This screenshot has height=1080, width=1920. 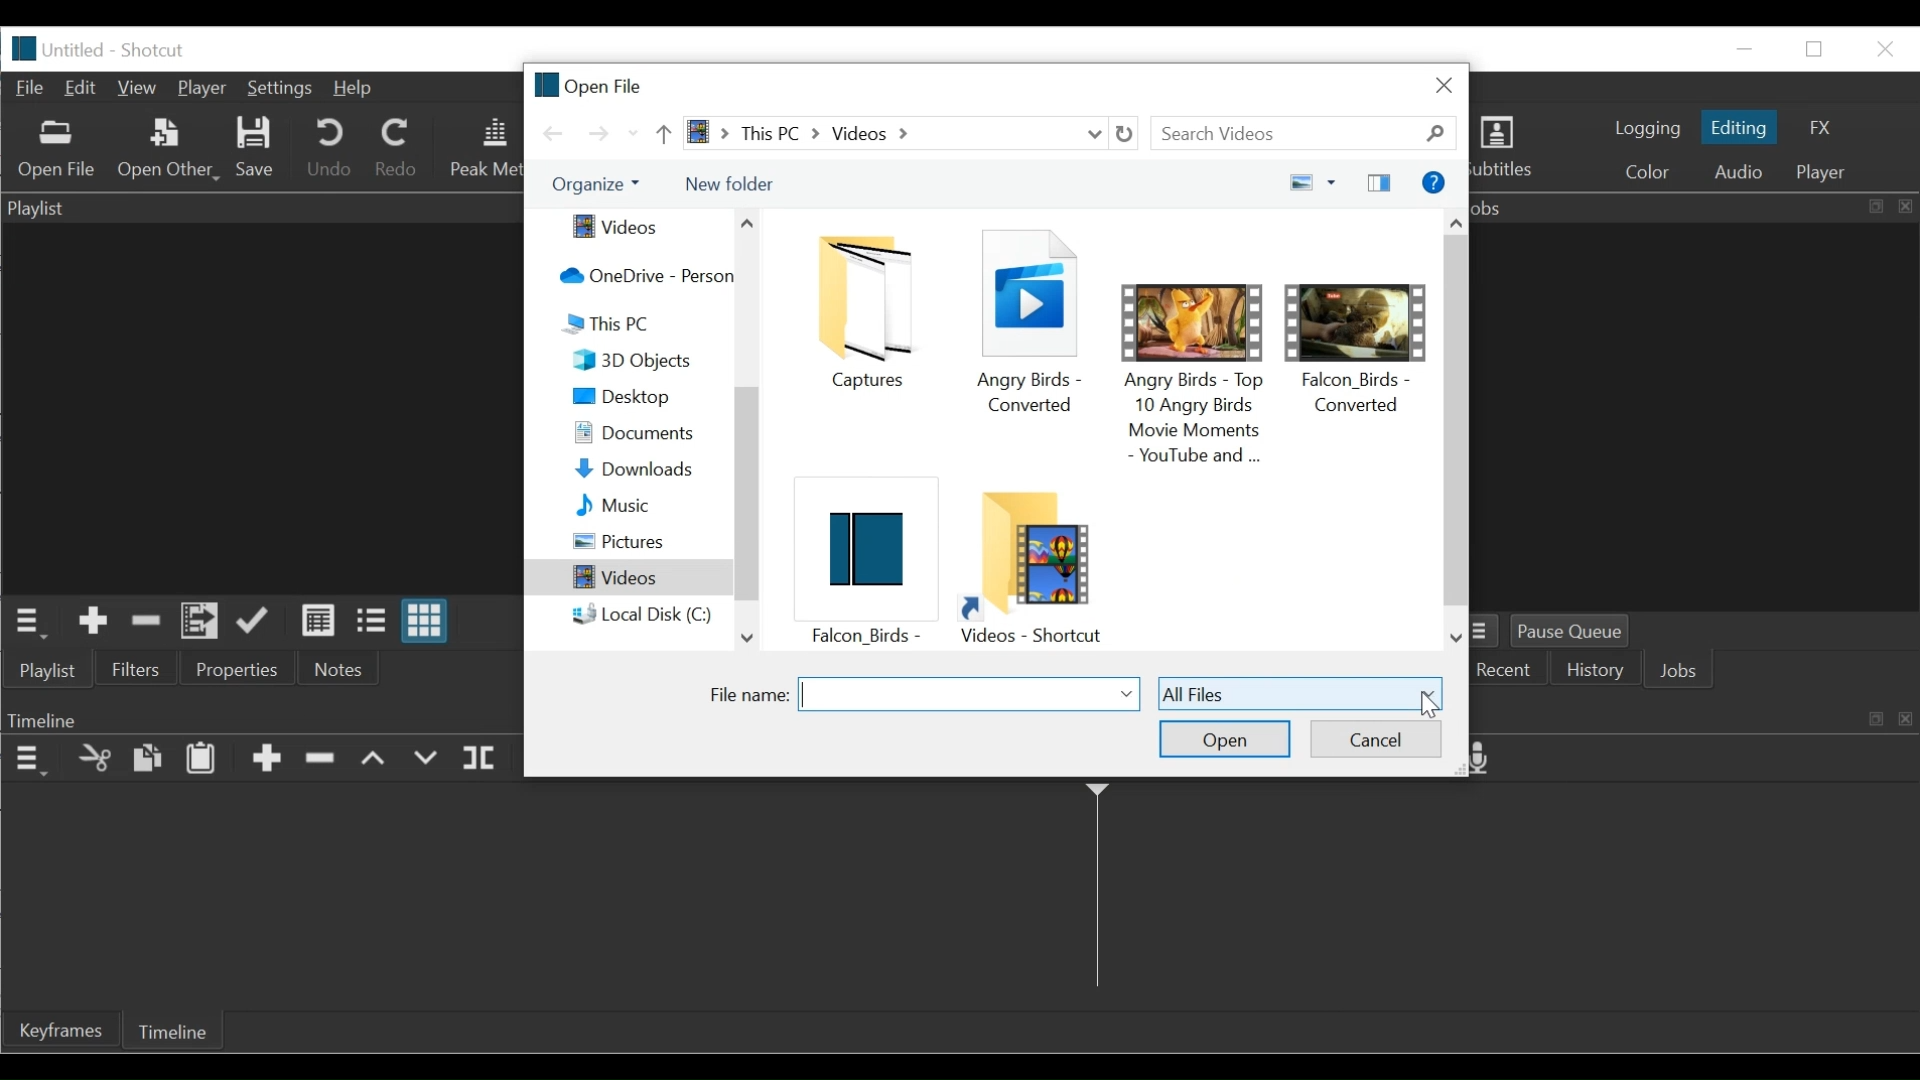 I want to click on Organize, so click(x=593, y=185).